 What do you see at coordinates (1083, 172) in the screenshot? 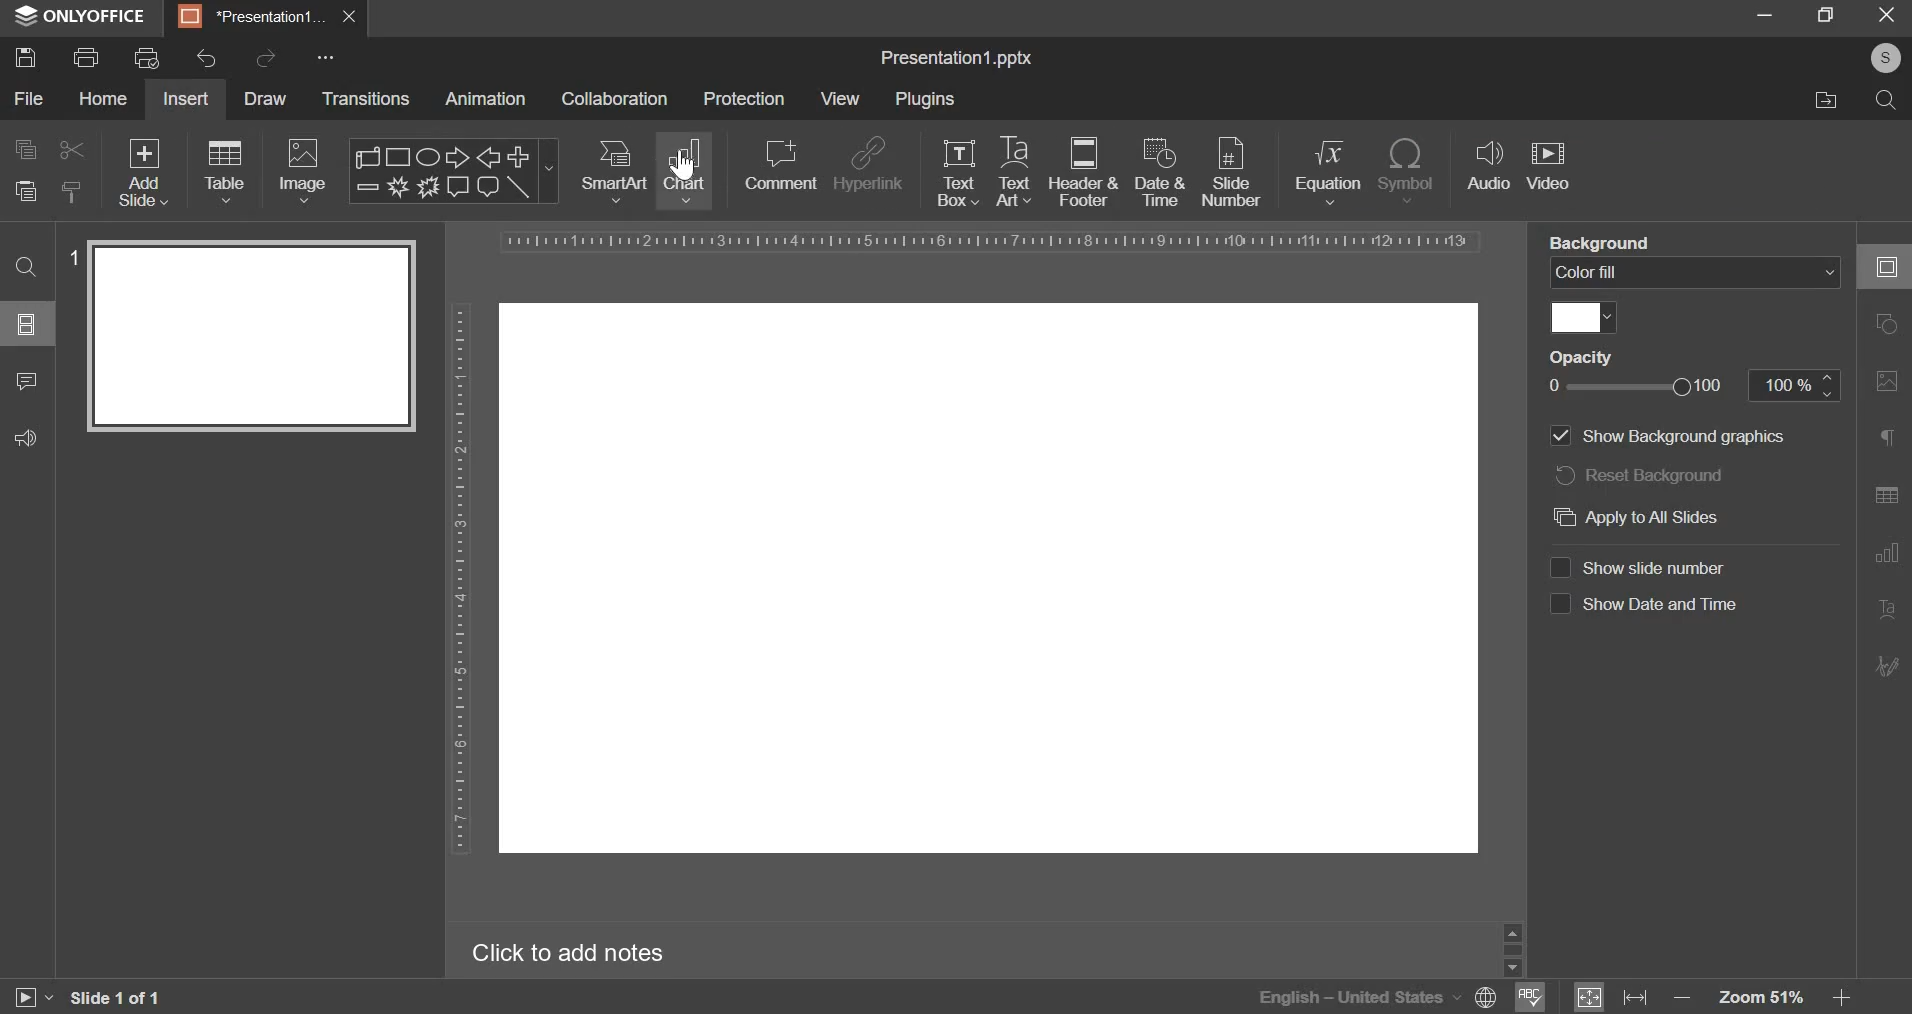
I see `header & footer` at bounding box center [1083, 172].